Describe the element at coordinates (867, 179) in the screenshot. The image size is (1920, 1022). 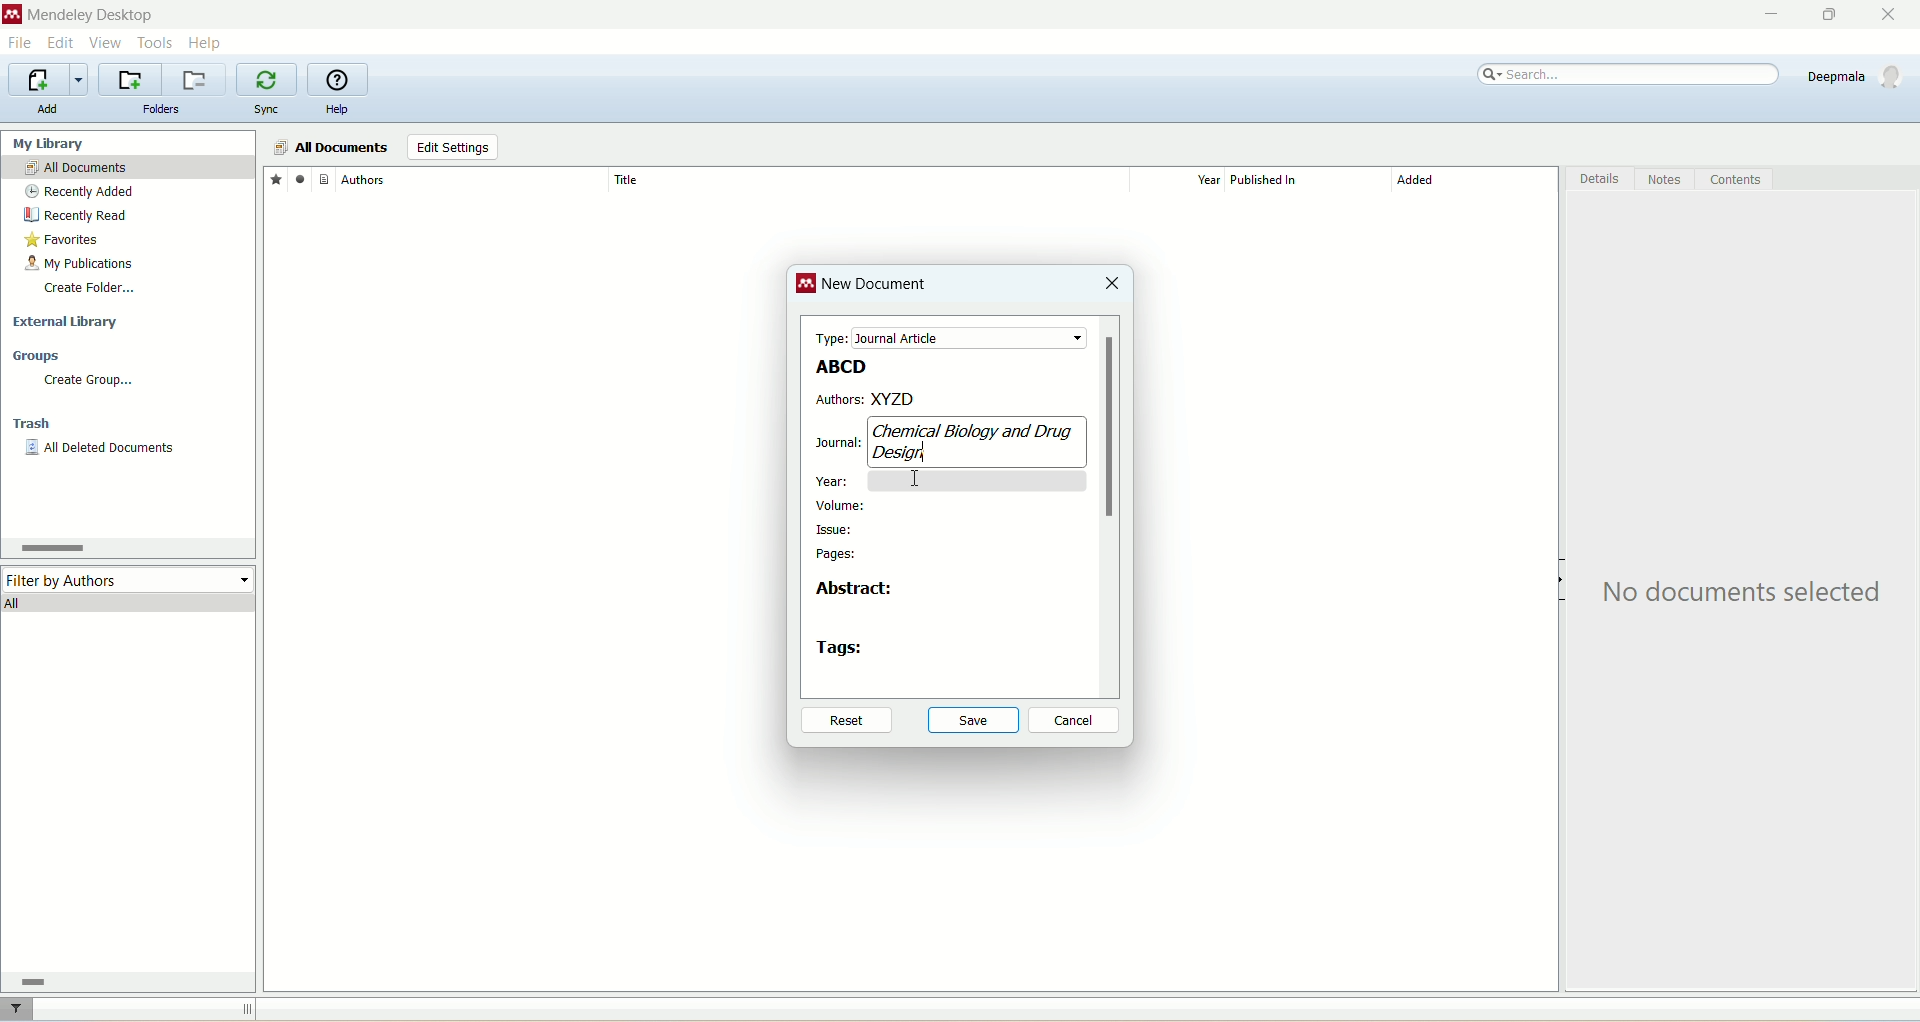
I see `title` at that location.